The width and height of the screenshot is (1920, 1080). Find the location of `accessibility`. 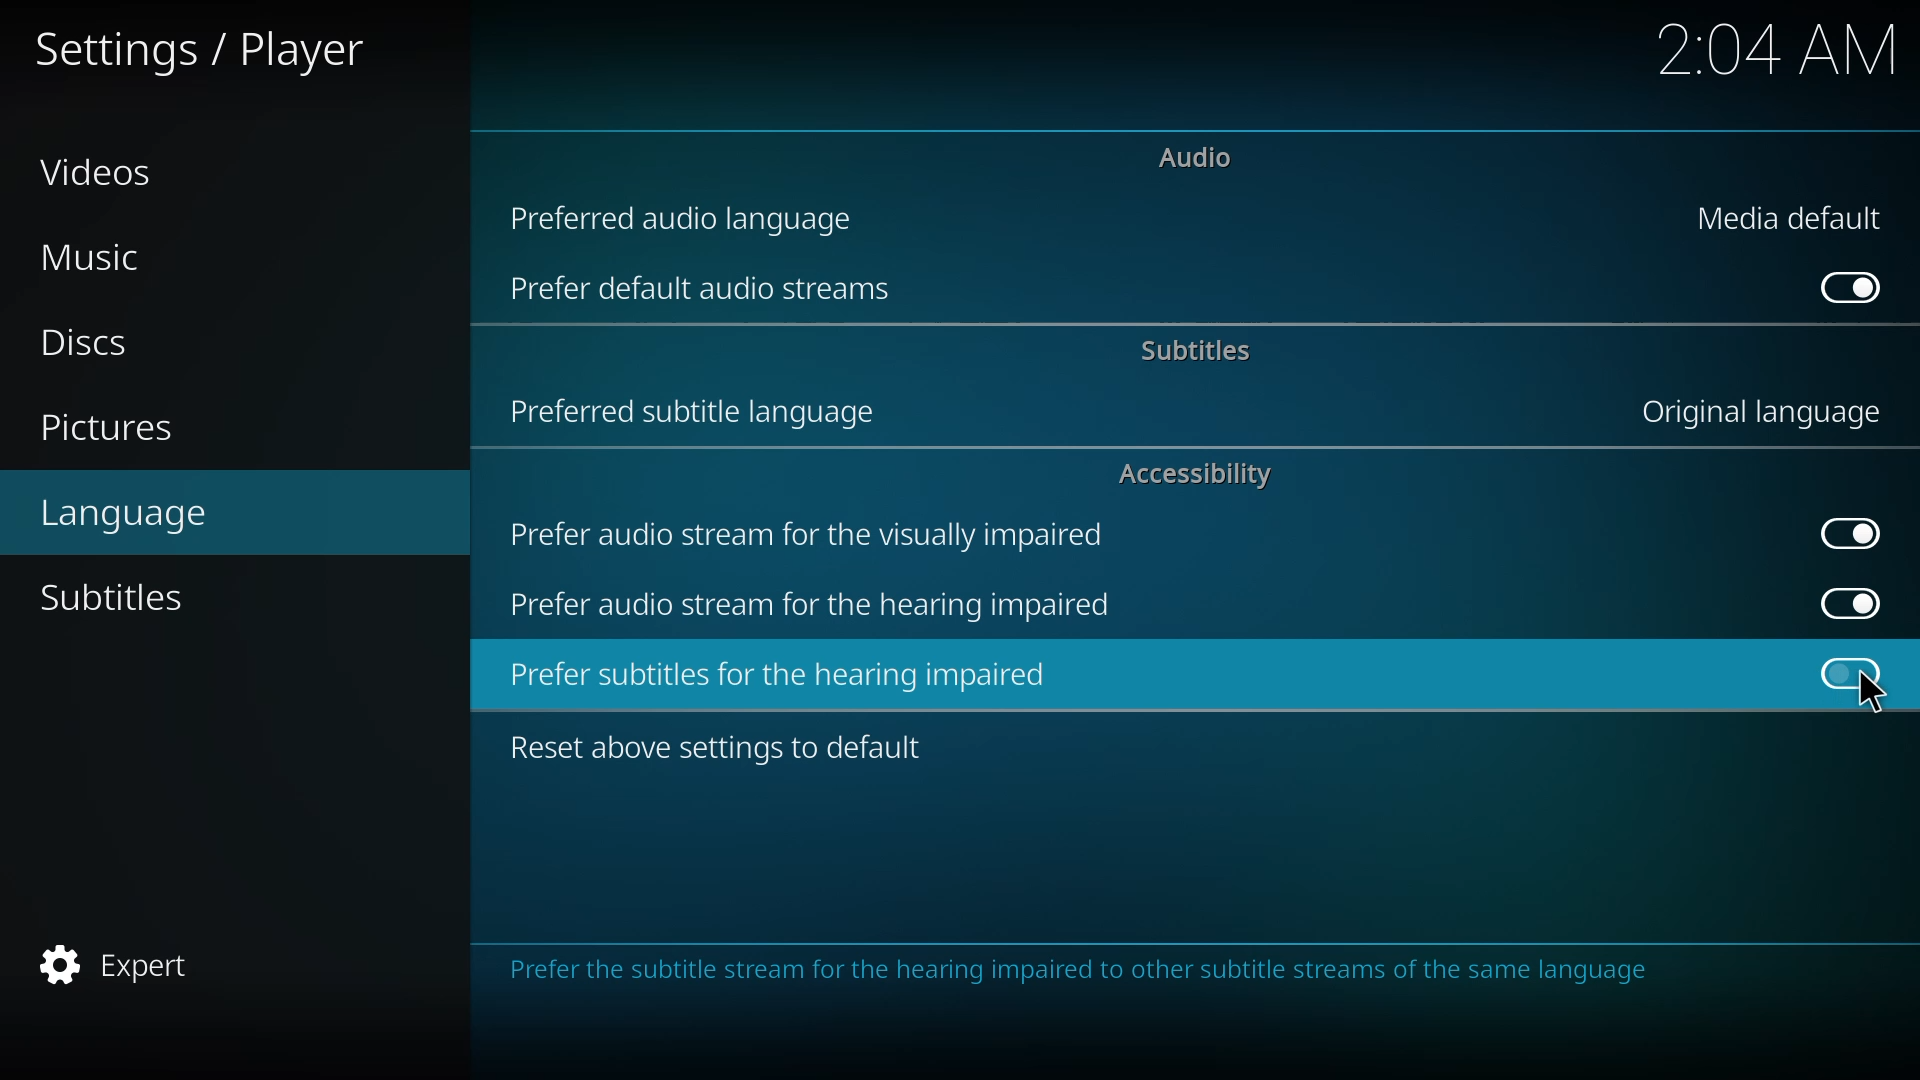

accessibility is located at coordinates (1191, 475).